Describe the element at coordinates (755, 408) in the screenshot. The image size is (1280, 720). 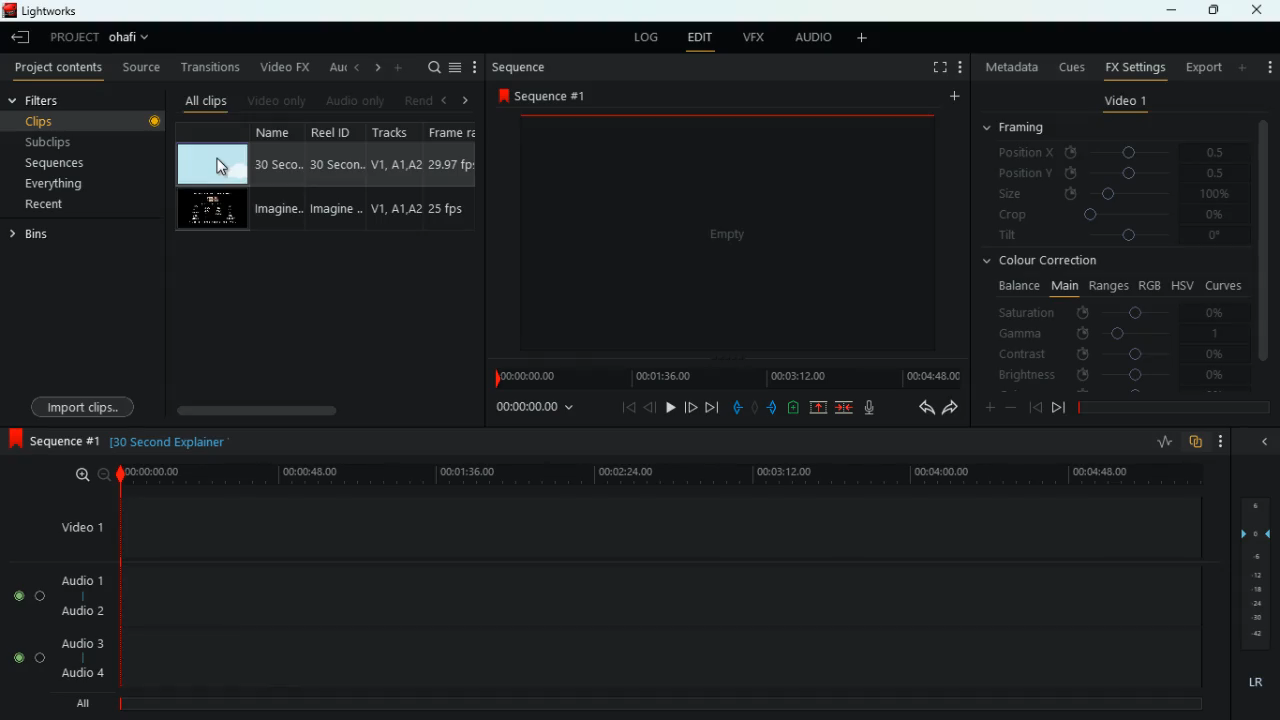
I see `hold` at that location.